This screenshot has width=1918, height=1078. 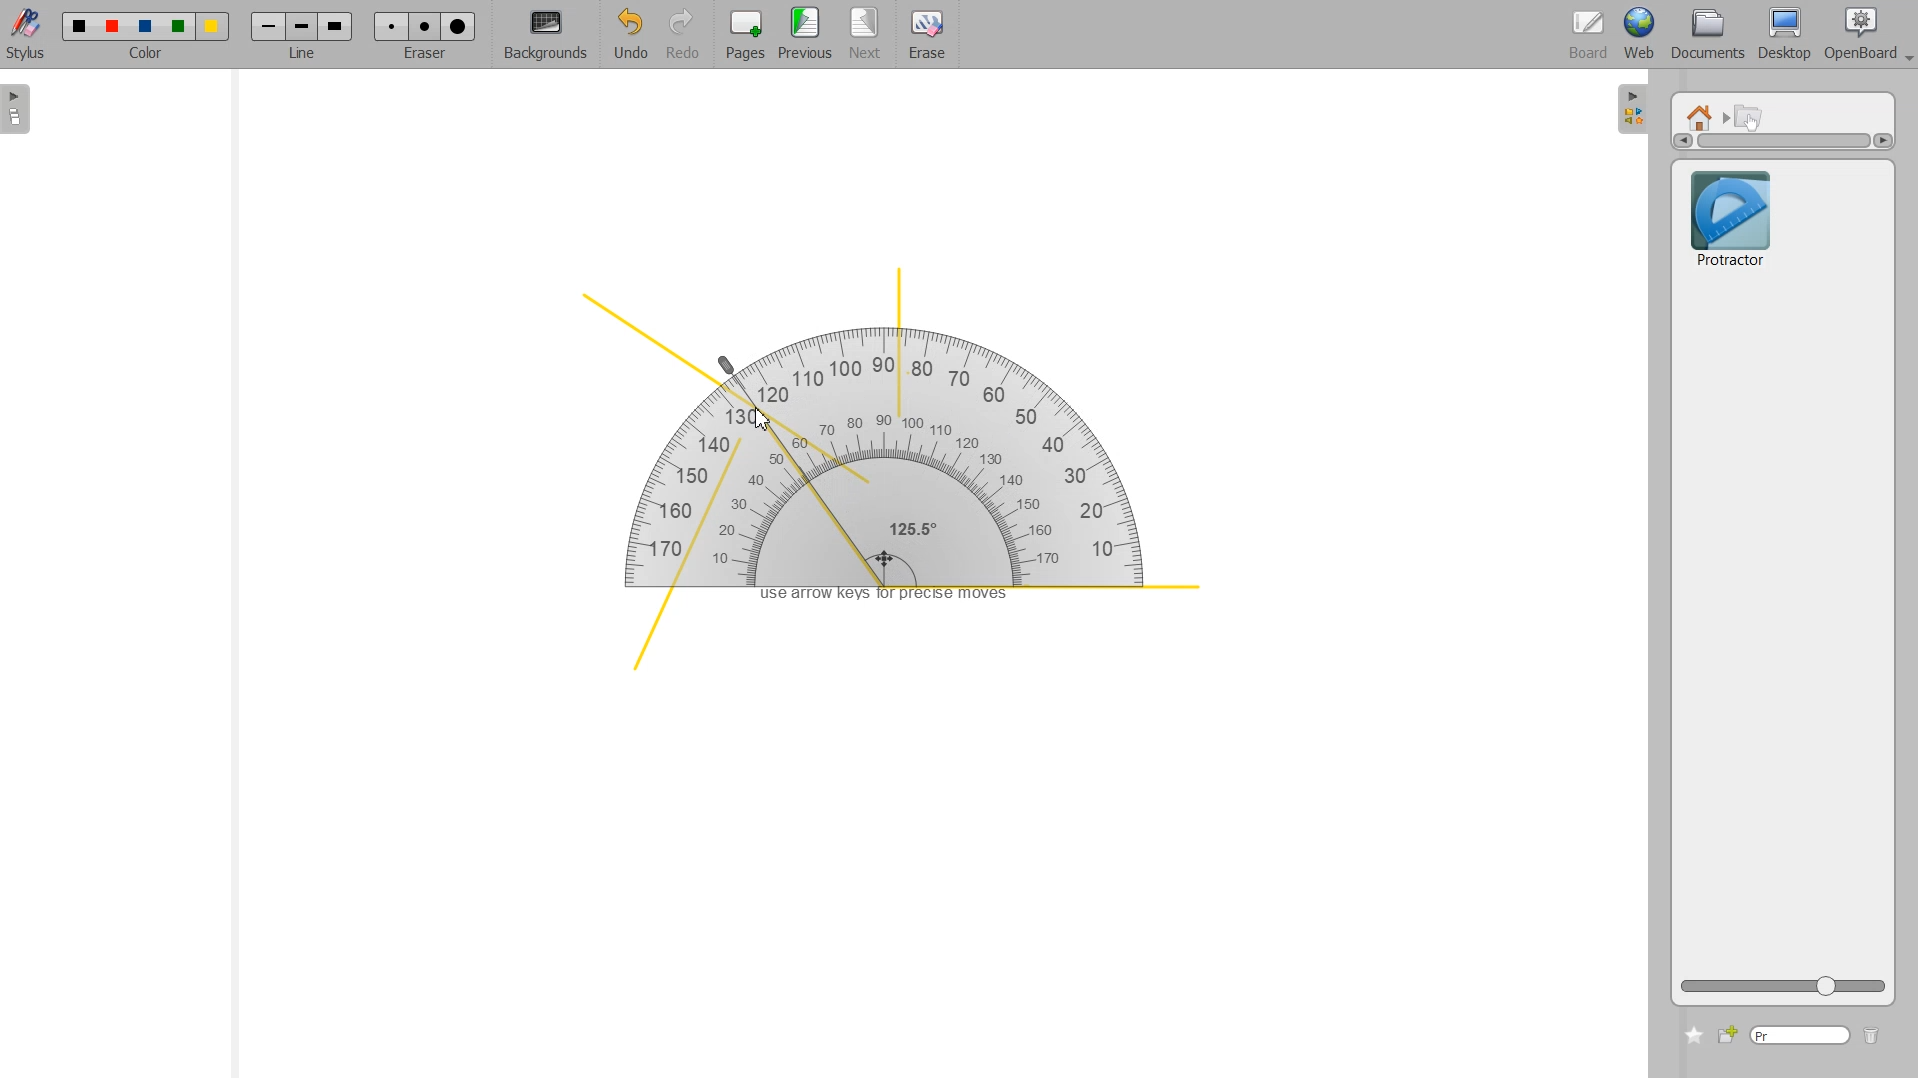 What do you see at coordinates (1730, 216) in the screenshot?
I see `Protractor` at bounding box center [1730, 216].